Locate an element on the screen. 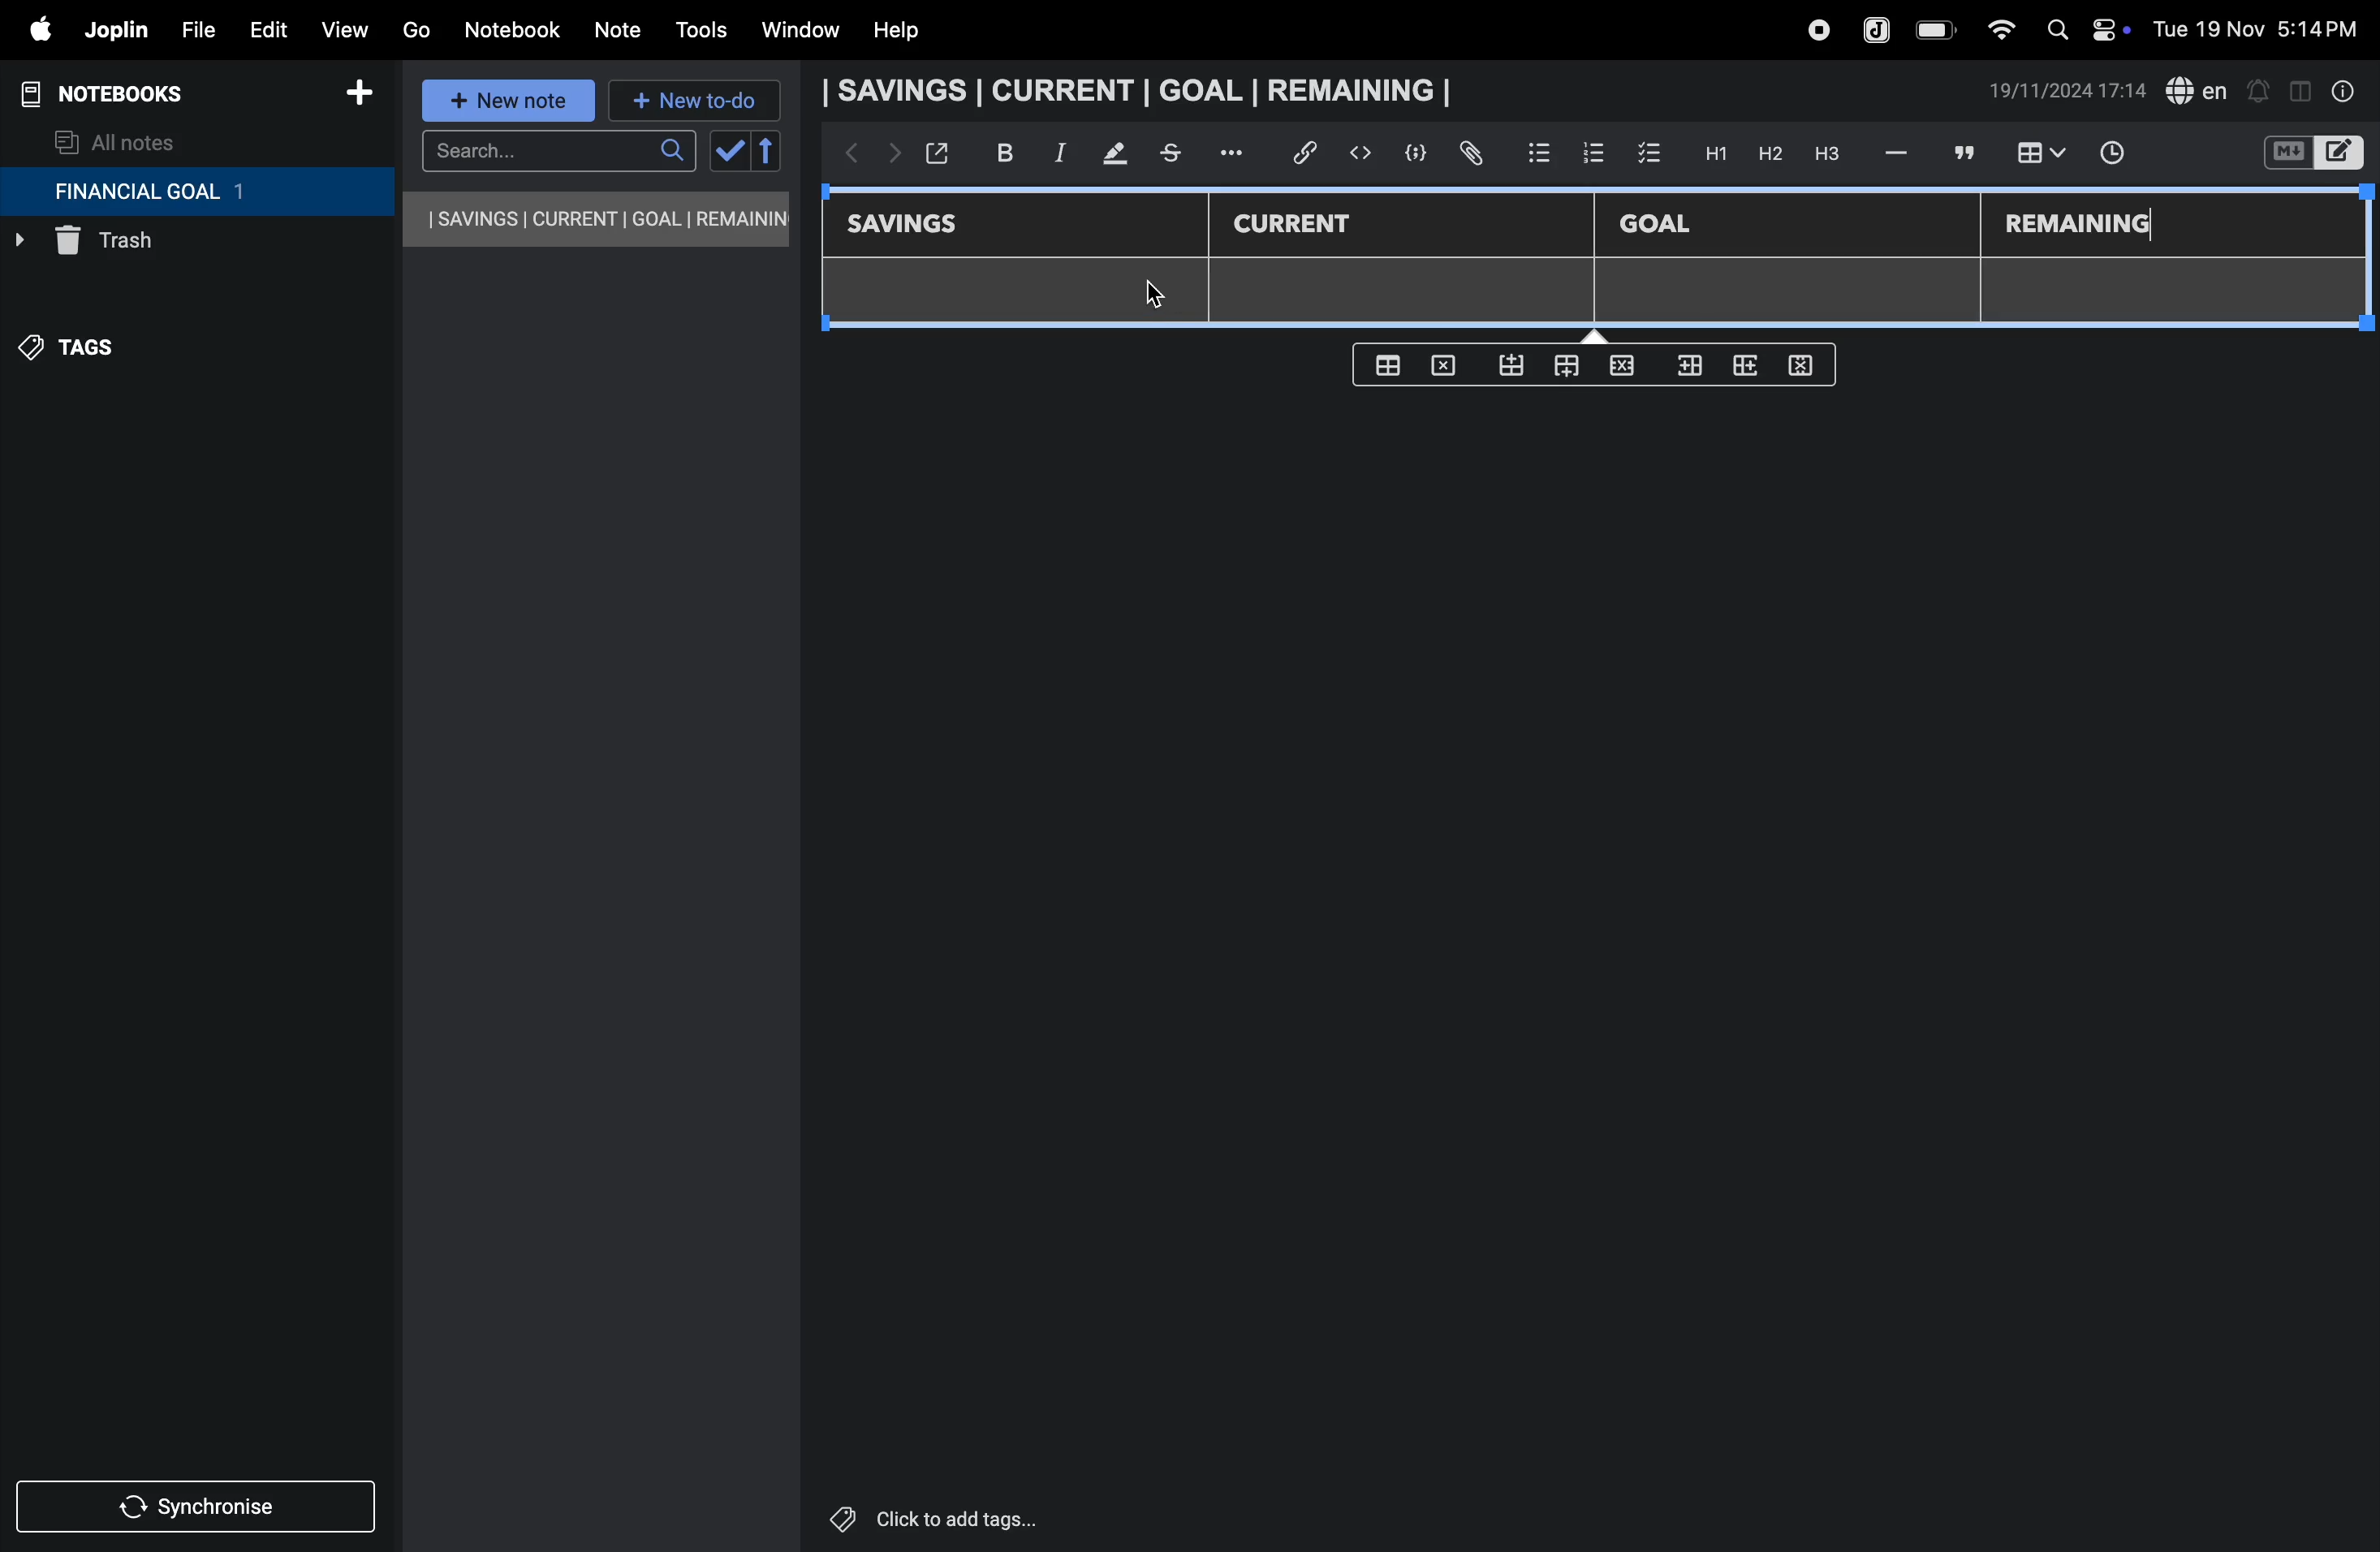  backward is located at coordinates (845, 155).